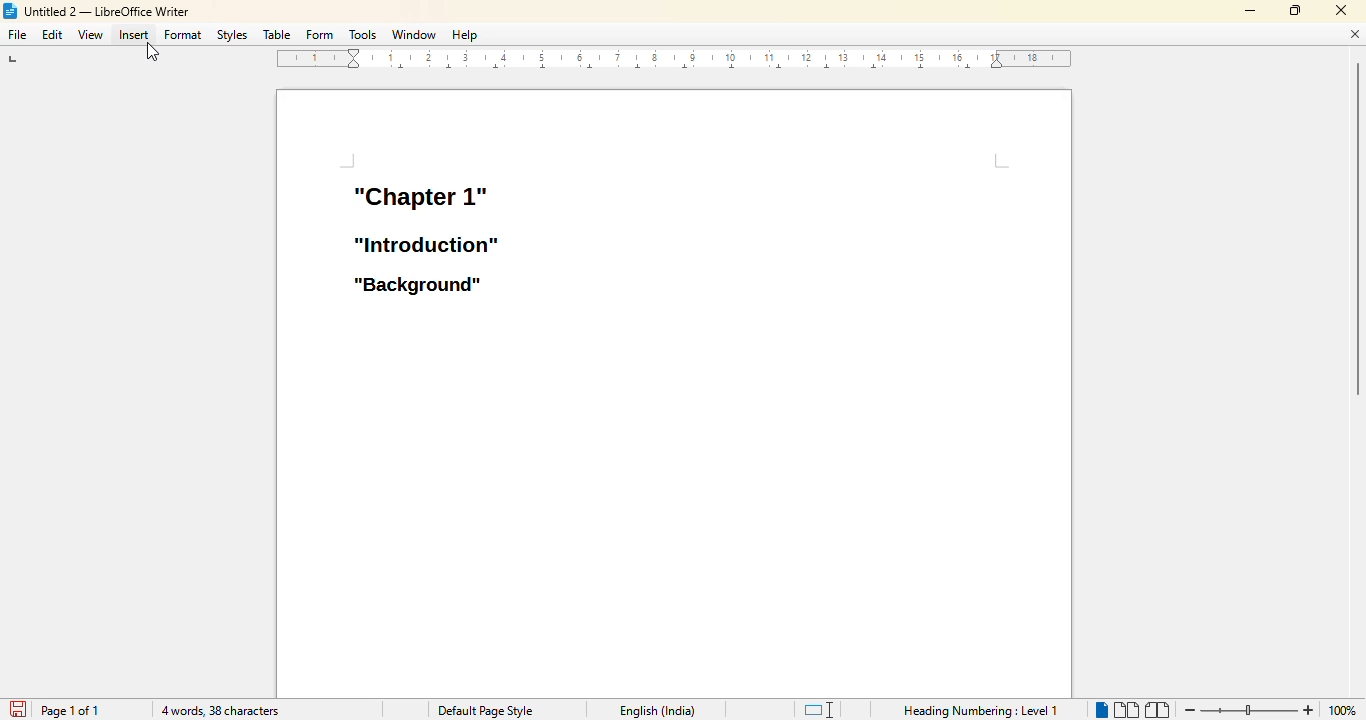 The width and height of the screenshot is (1366, 720). What do you see at coordinates (1309, 710) in the screenshot?
I see `zoom in` at bounding box center [1309, 710].